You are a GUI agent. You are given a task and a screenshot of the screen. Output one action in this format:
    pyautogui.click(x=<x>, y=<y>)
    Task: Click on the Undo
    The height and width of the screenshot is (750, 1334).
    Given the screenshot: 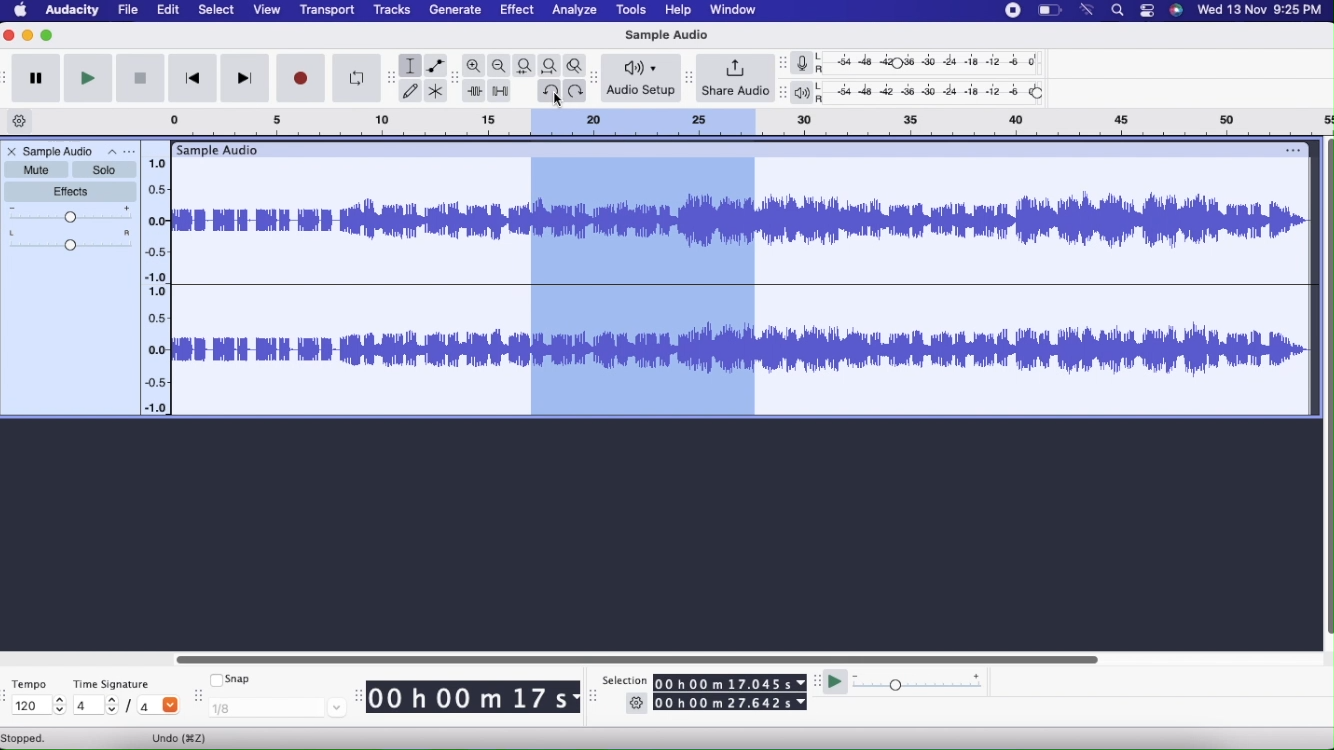 What is the action you would take?
    pyautogui.click(x=548, y=92)
    